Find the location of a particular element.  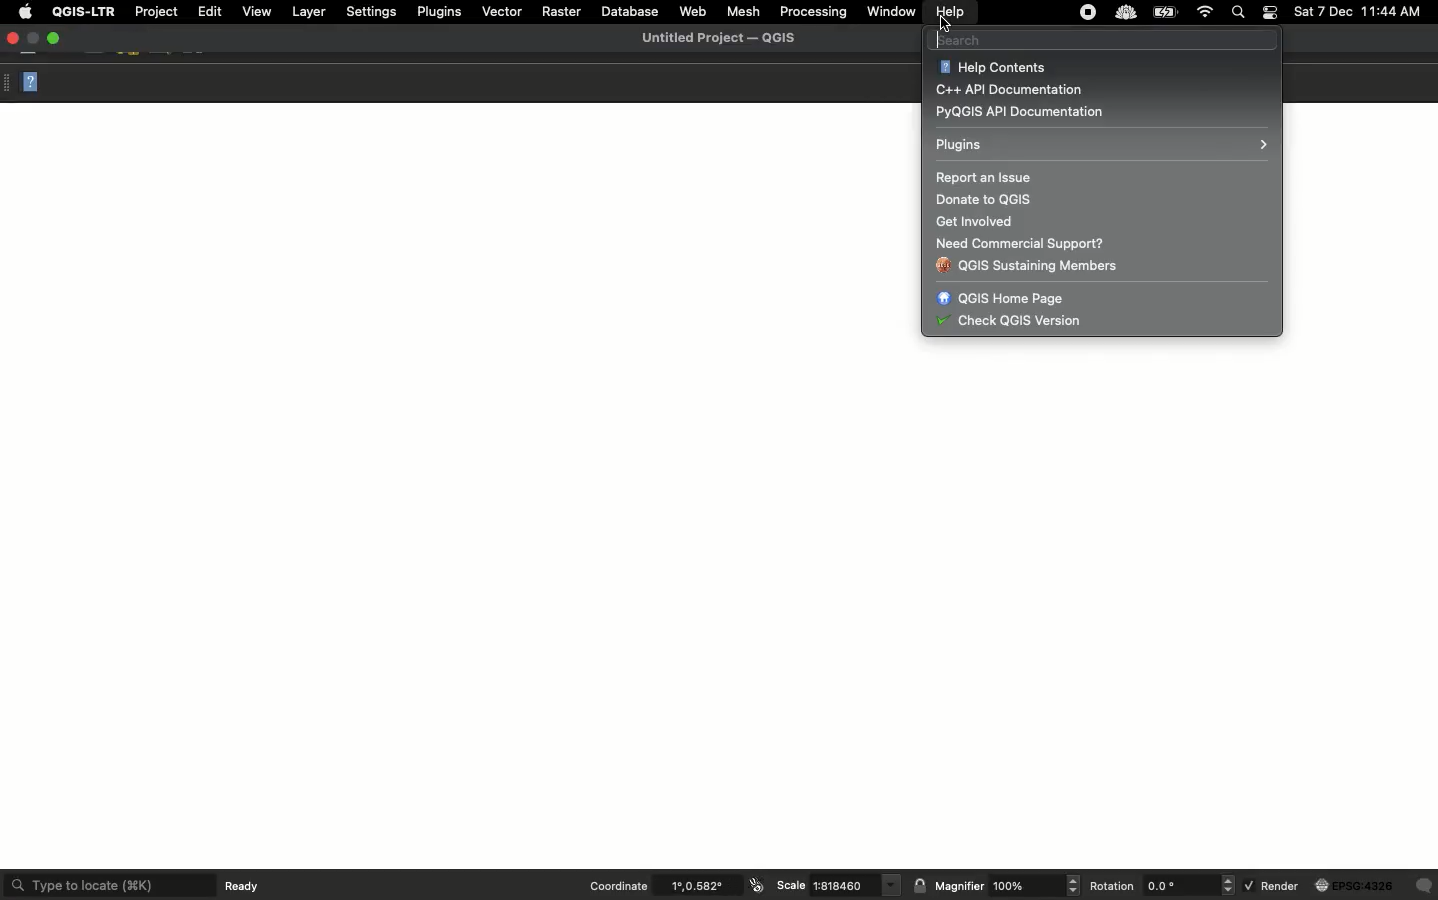

Coordinate is located at coordinates (669, 885).